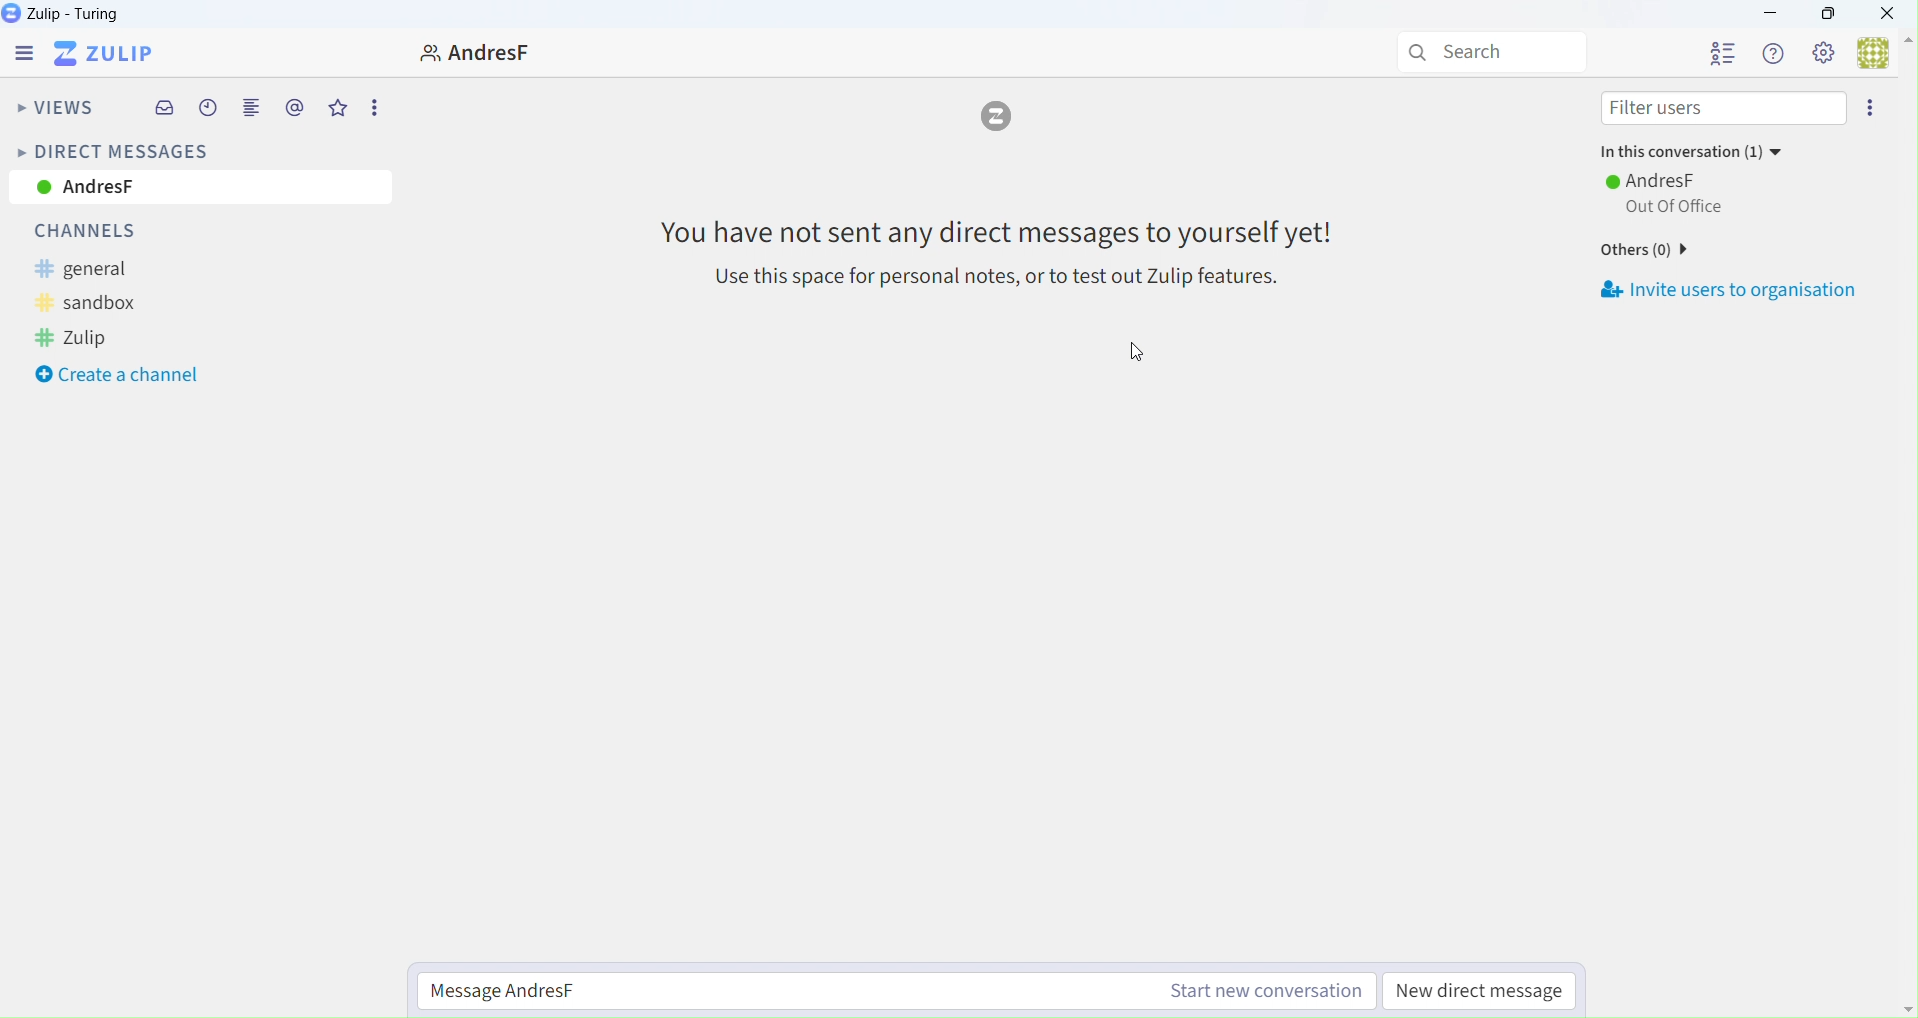 The image size is (1918, 1018). What do you see at coordinates (118, 376) in the screenshot?
I see `Create a Channel` at bounding box center [118, 376].